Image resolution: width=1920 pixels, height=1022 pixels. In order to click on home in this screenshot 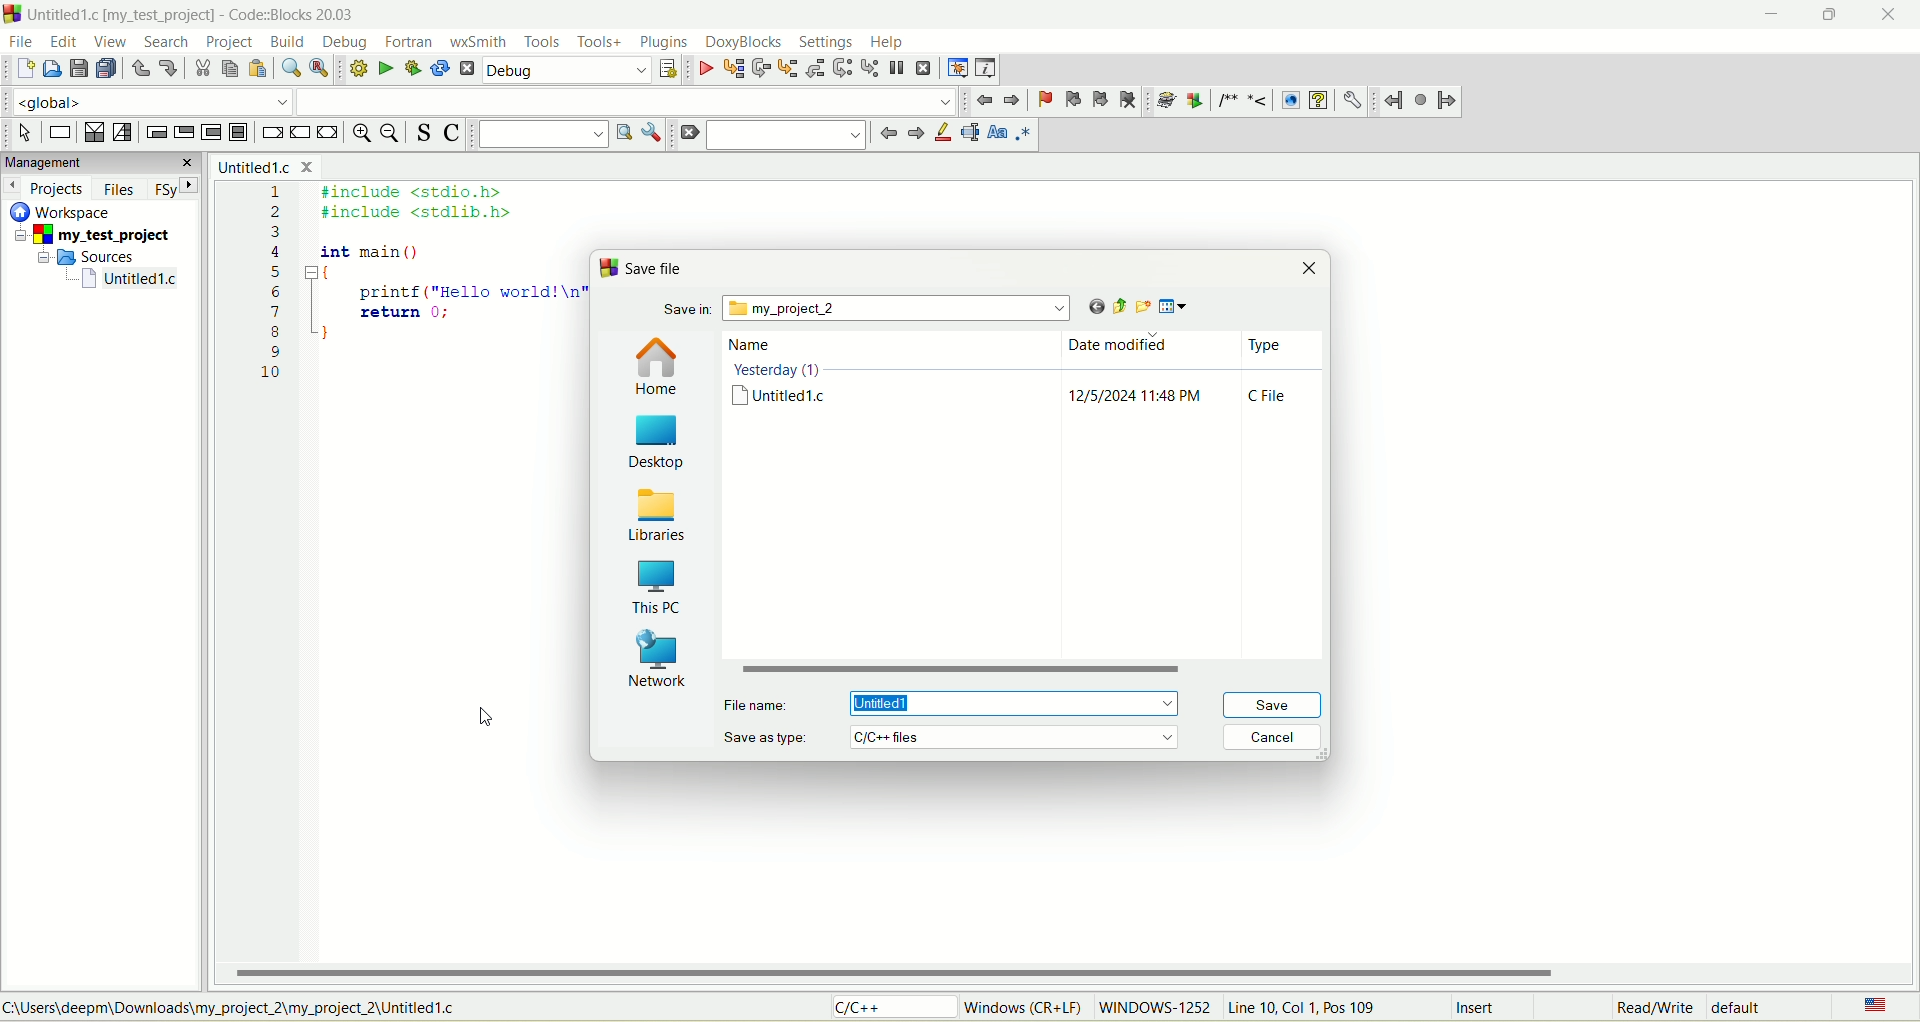, I will do `click(659, 367)`.